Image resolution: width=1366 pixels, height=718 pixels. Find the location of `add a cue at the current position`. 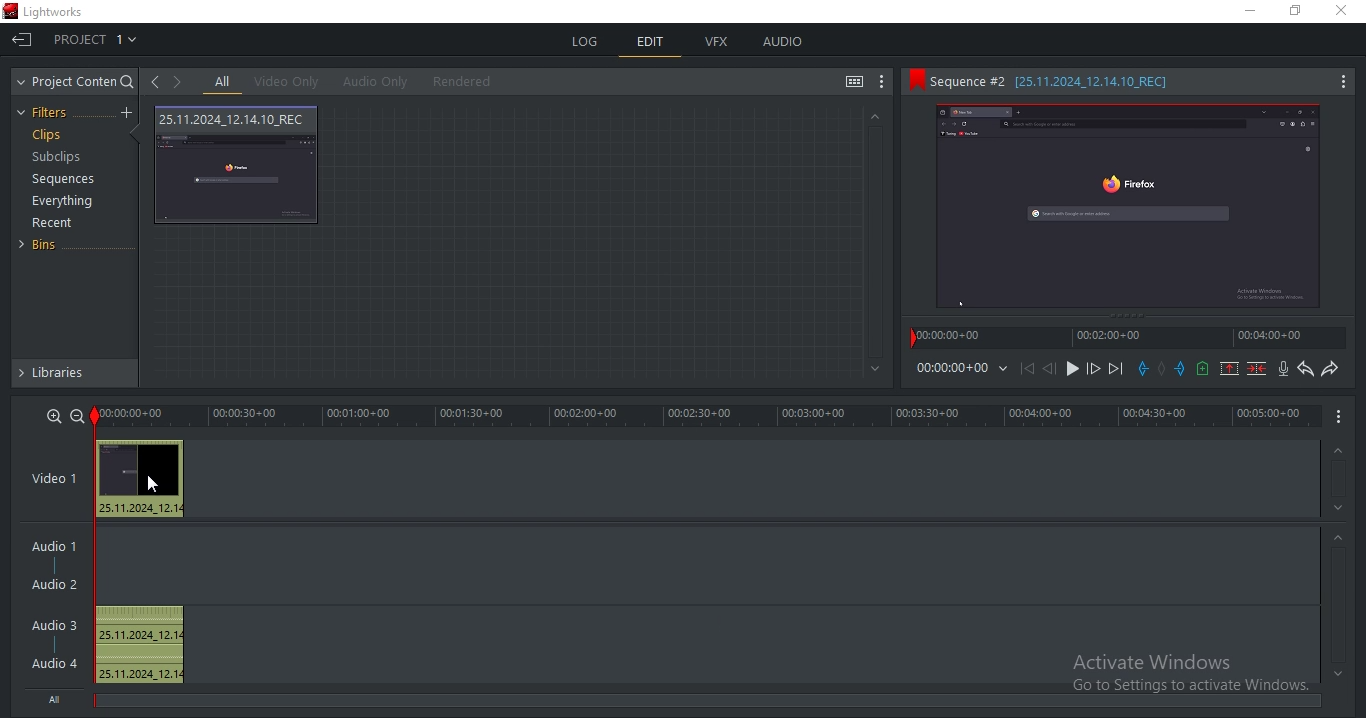

add a cue at the current position is located at coordinates (1202, 368).